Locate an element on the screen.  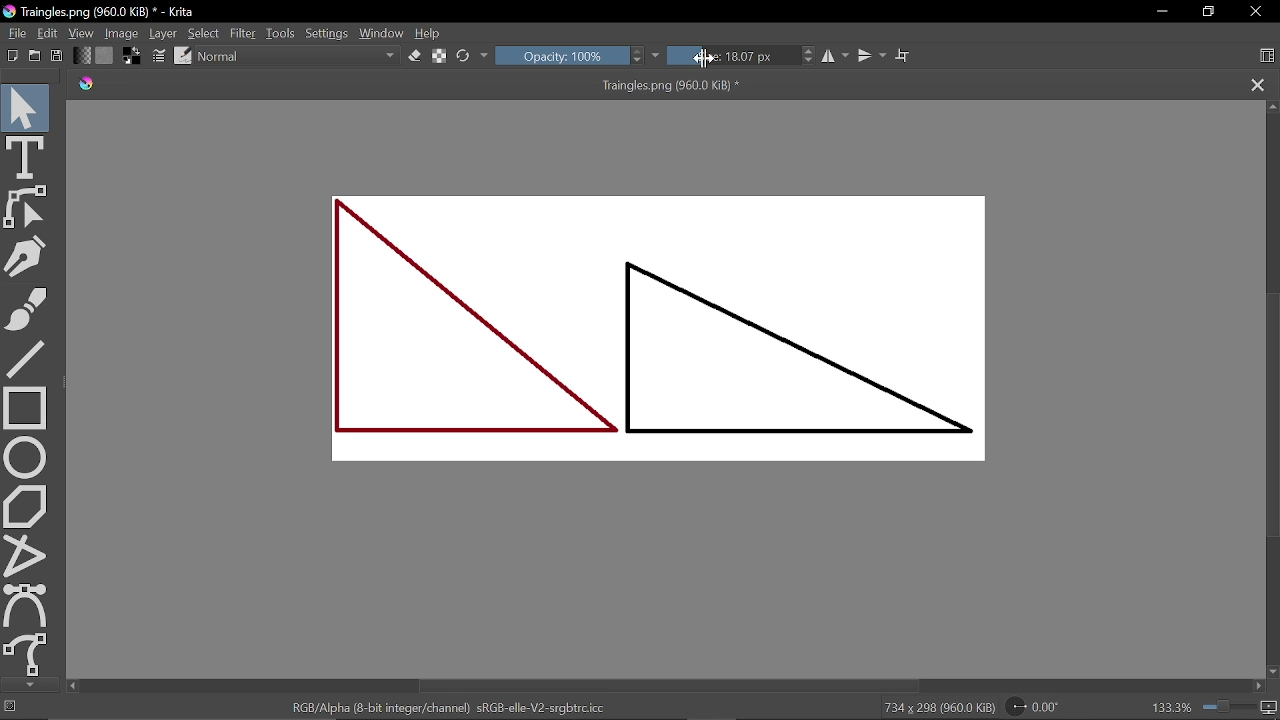
preserve alpha is located at coordinates (437, 57).